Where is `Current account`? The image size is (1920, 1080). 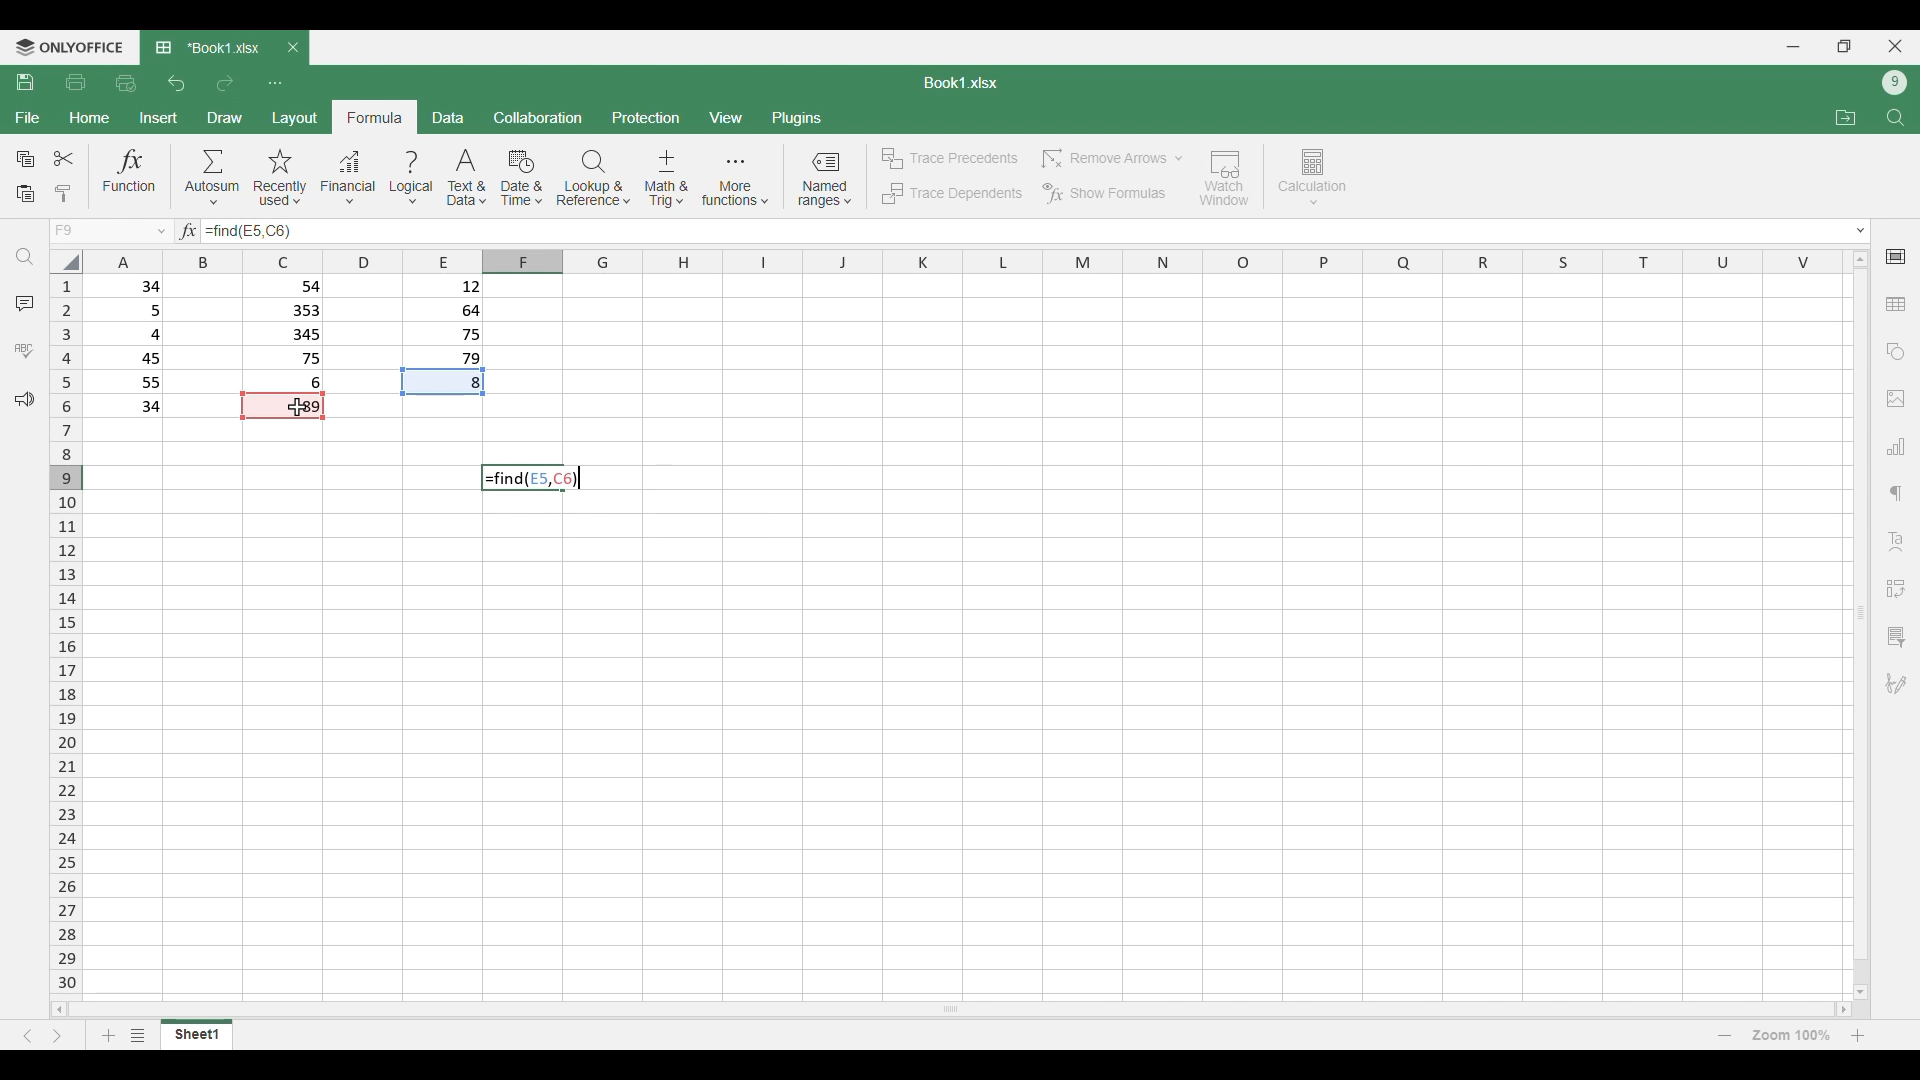 Current account is located at coordinates (1895, 83).